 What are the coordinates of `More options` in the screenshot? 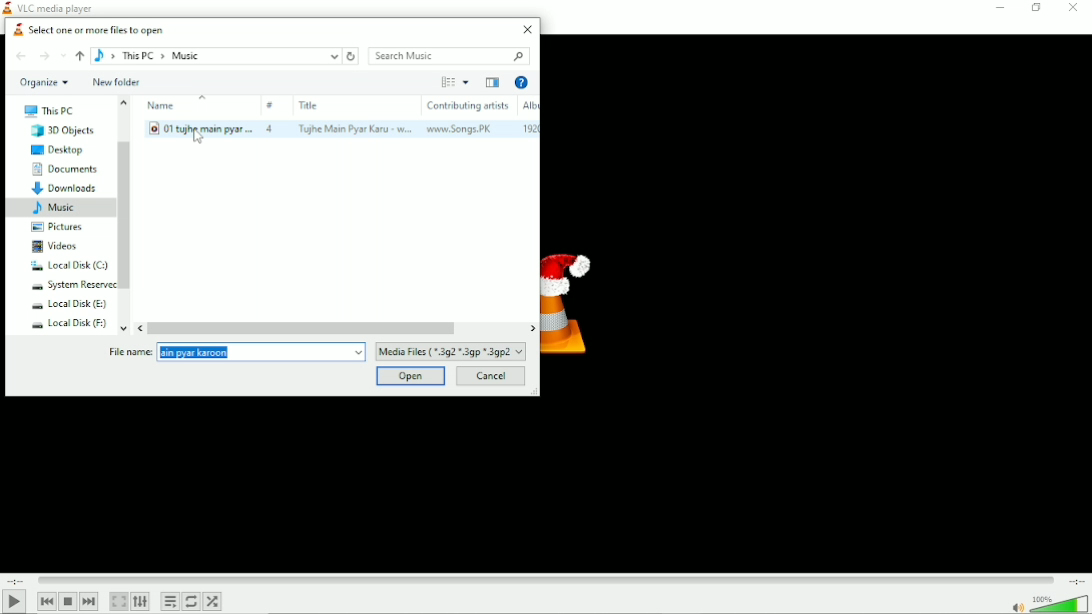 It's located at (467, 82).